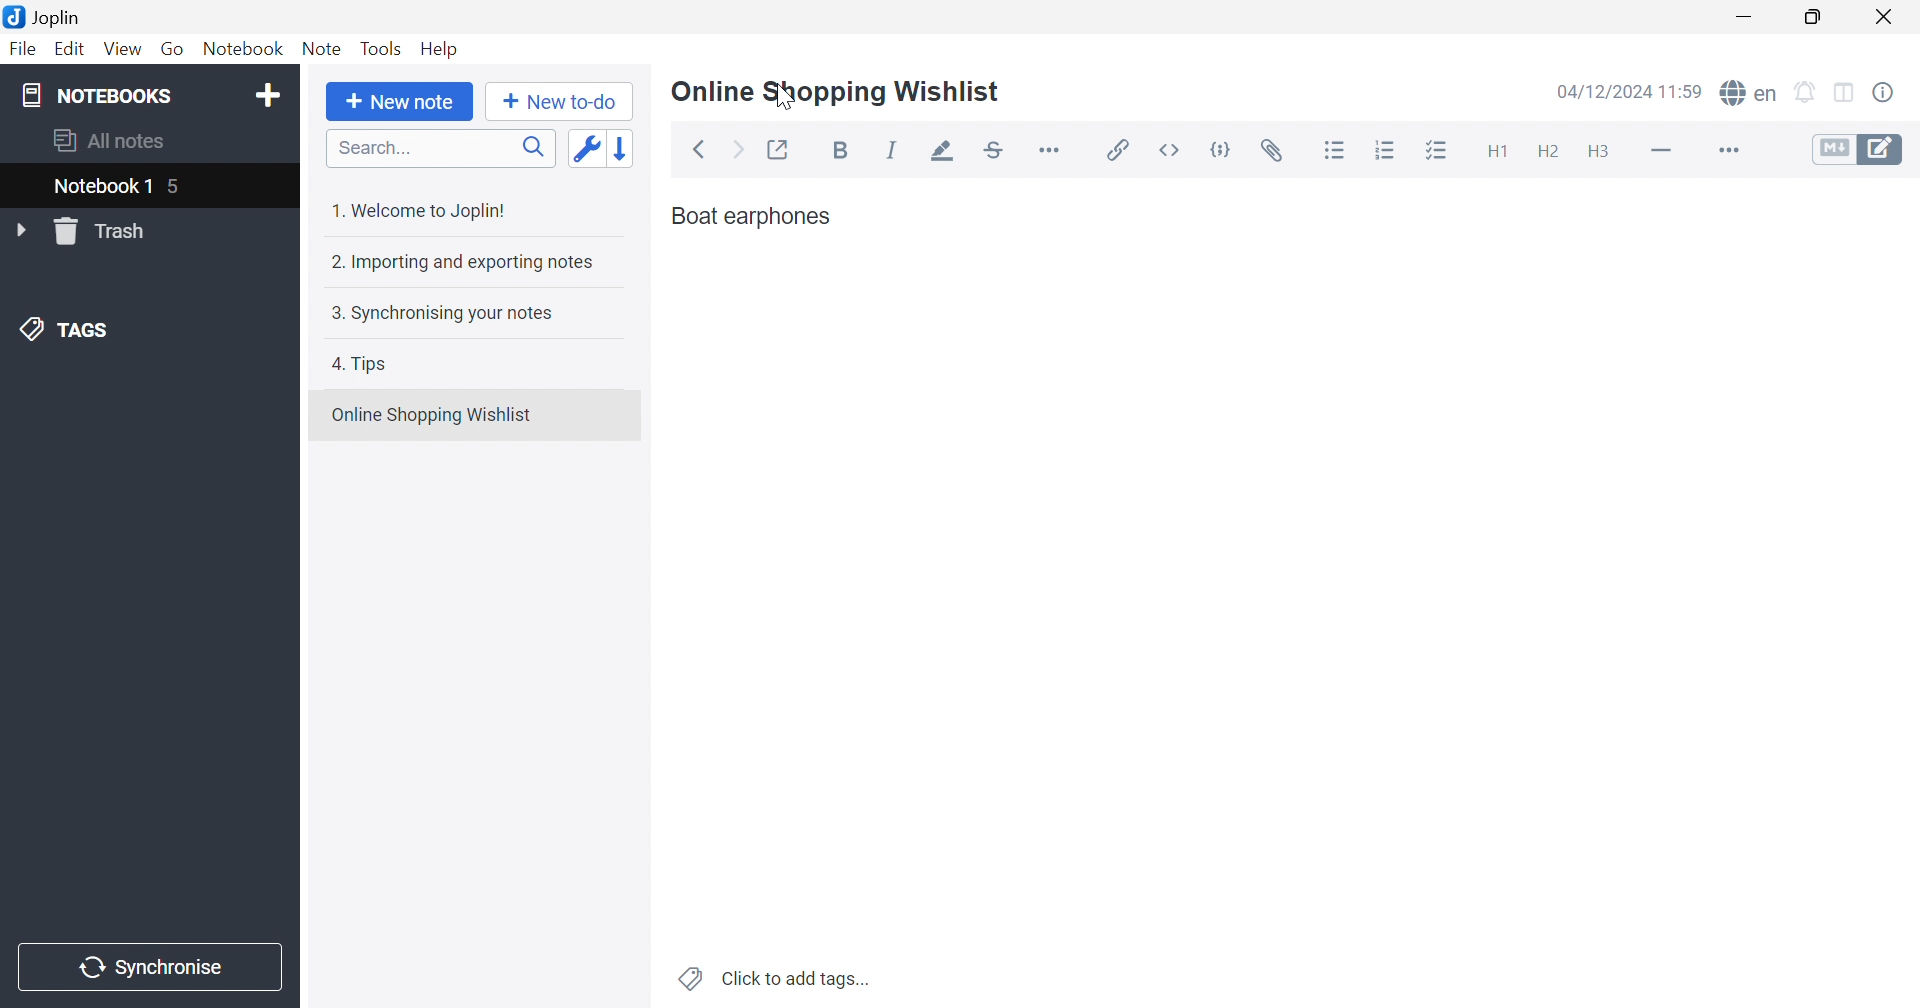 The height and width of the screenshot is (1008, 1920). I want to click on View, so click(121, 50).